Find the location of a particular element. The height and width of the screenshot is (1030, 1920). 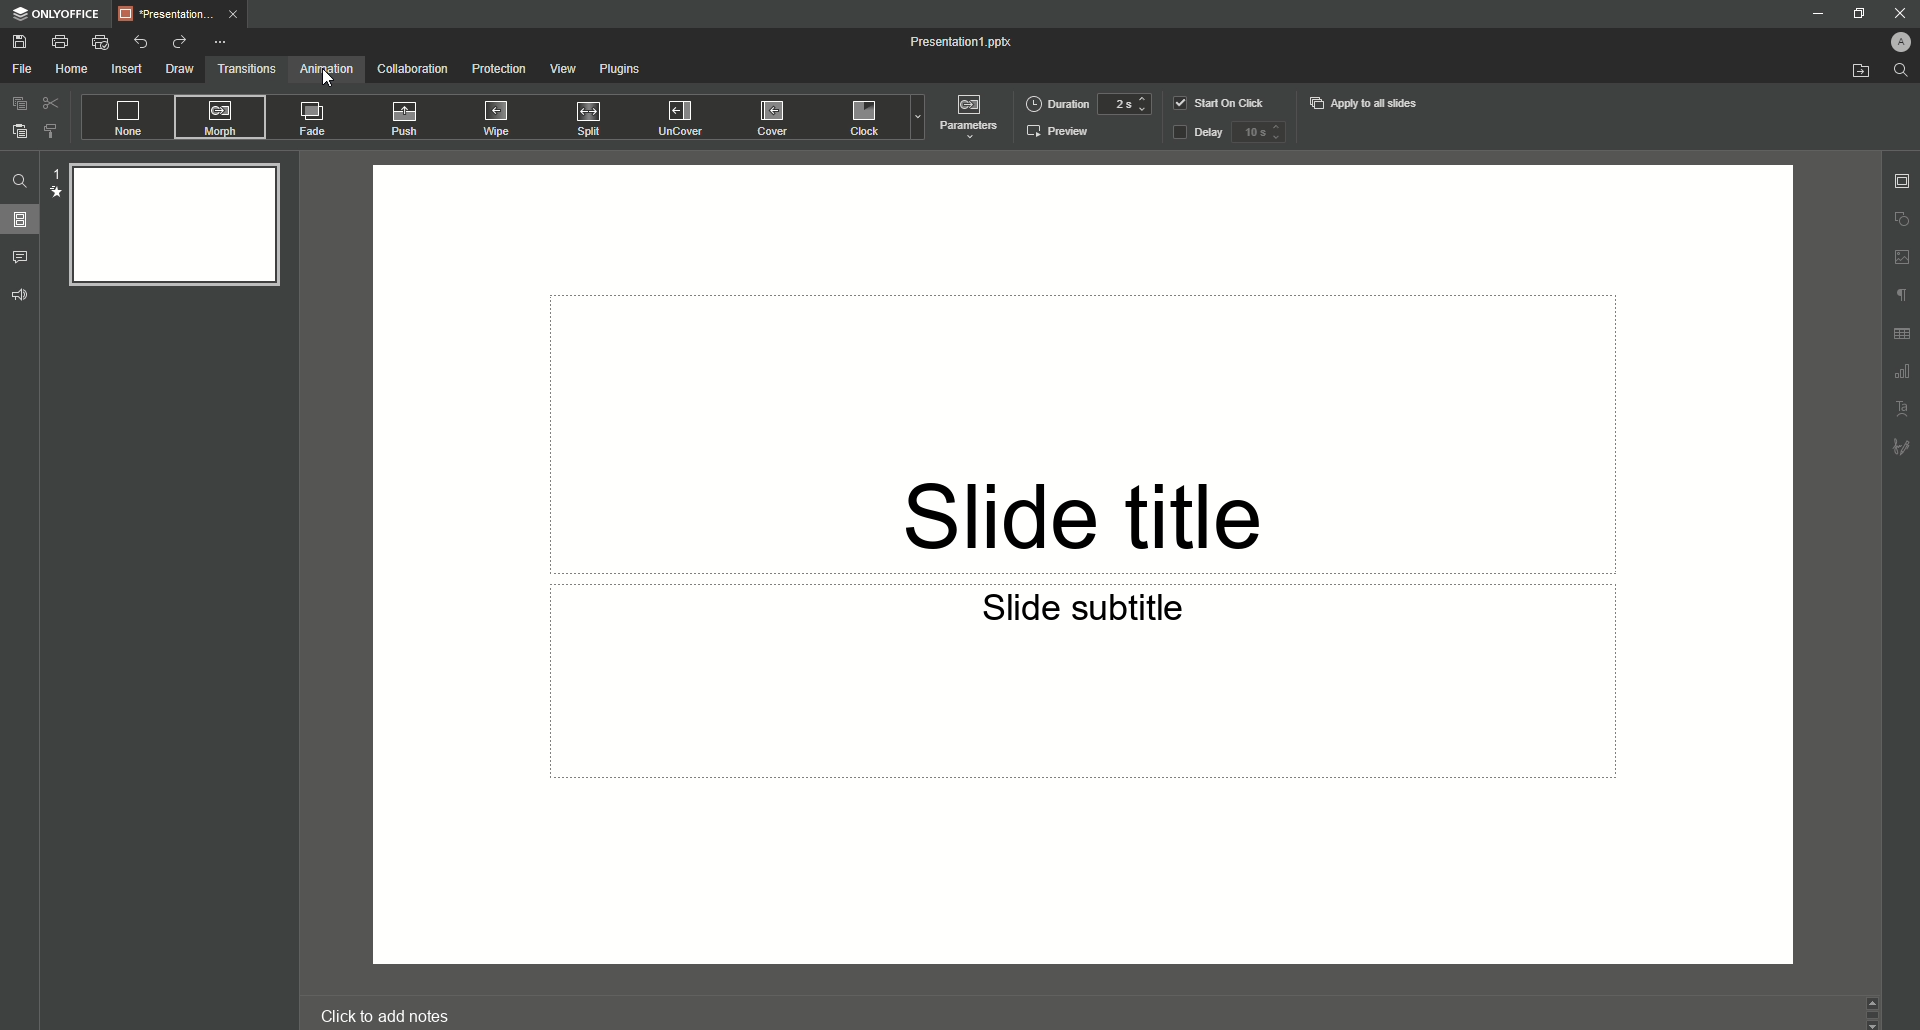

None is located at coordinates (127, 115).